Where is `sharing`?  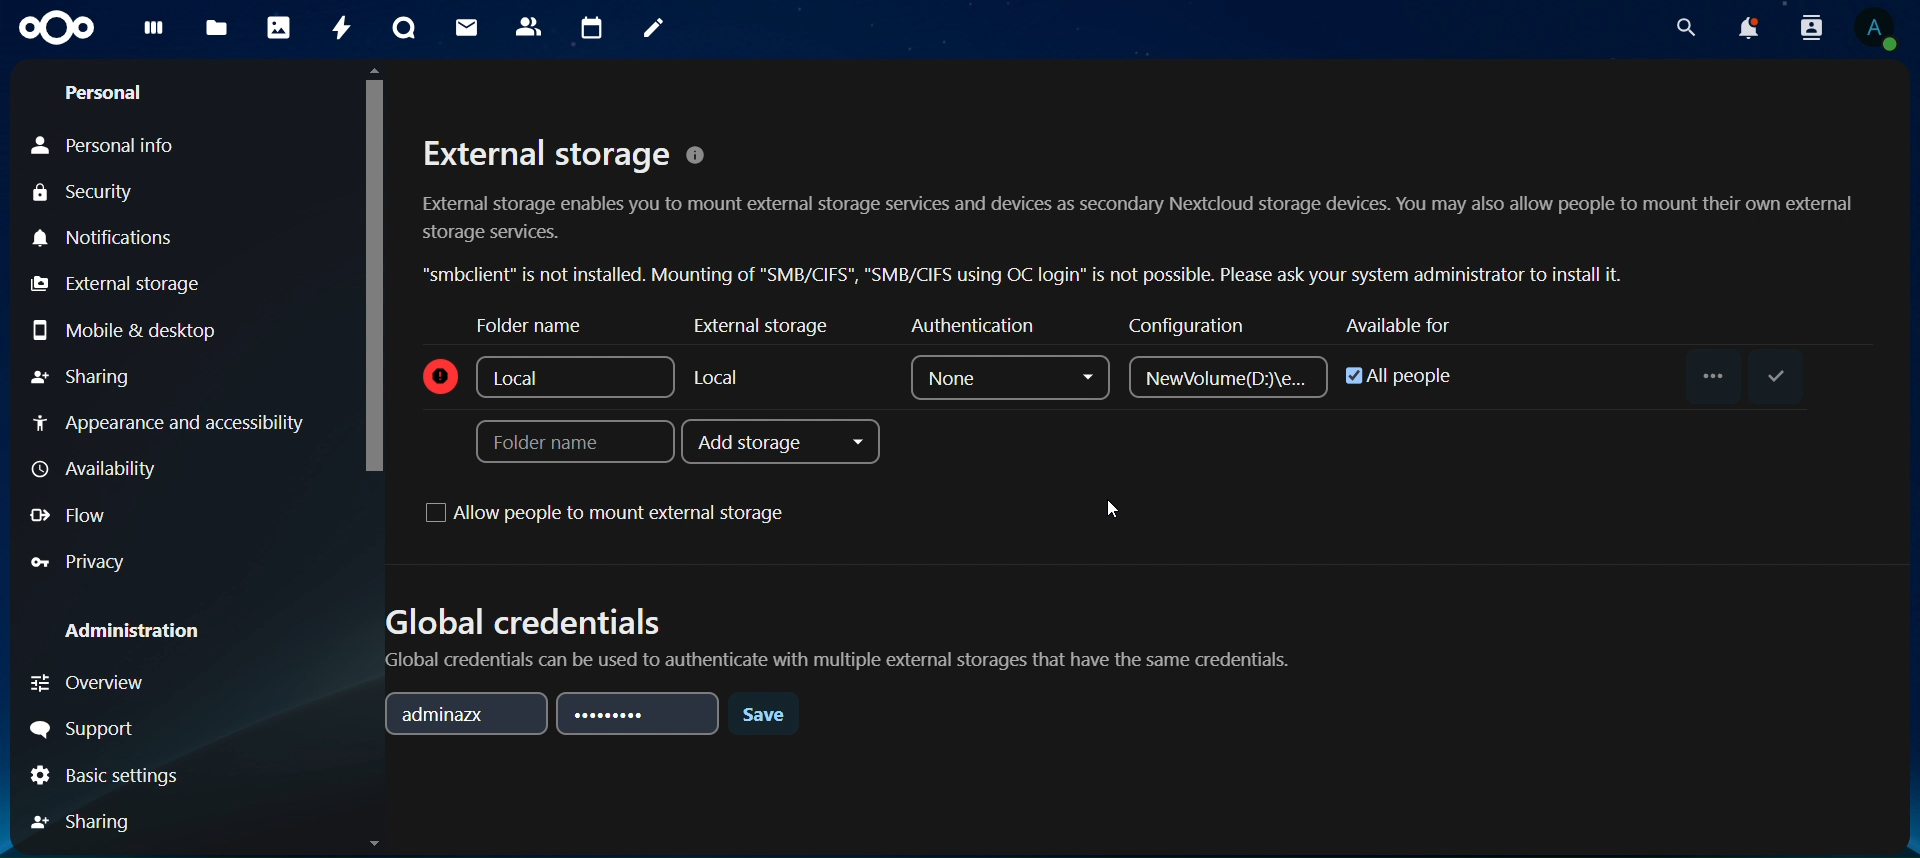
sharing is located at coordinates (84, 377).